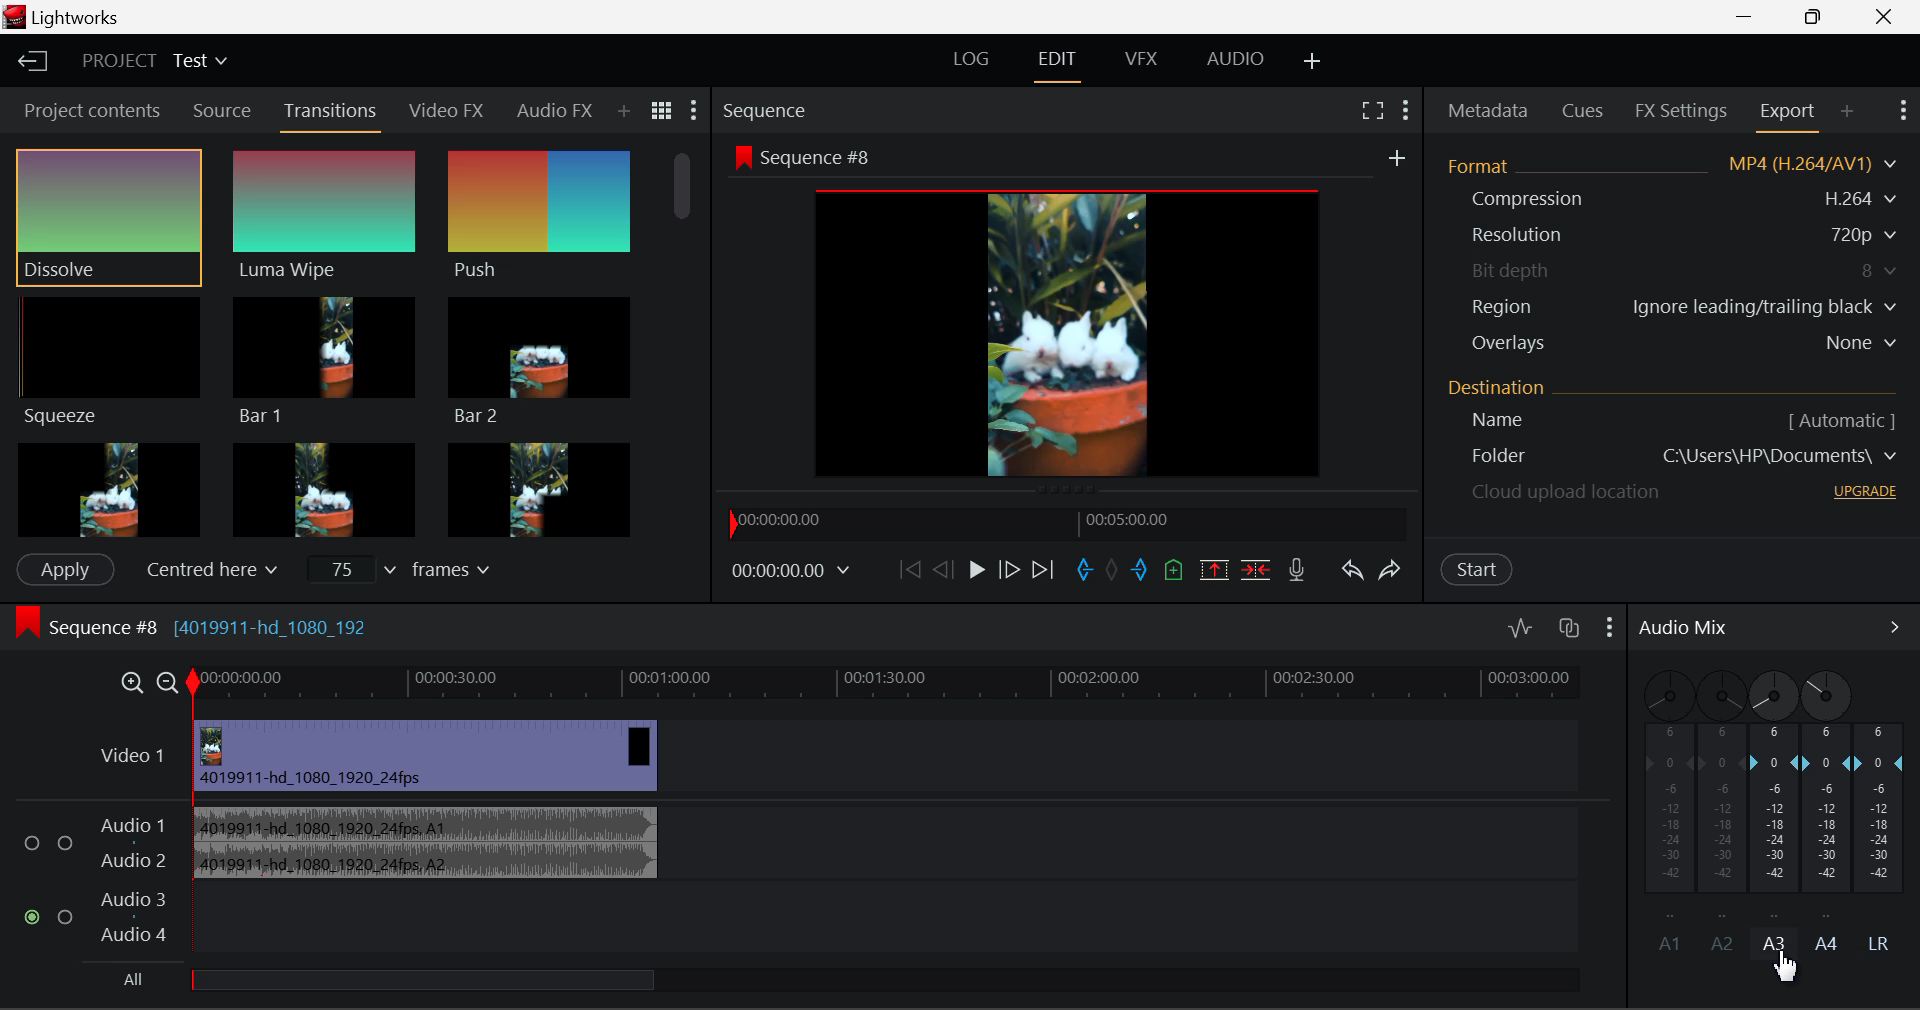  What do you see at coordinates (1296, 569) in the screenshot?
I see `Record Voiceover` at bounding box center [1296, 569].